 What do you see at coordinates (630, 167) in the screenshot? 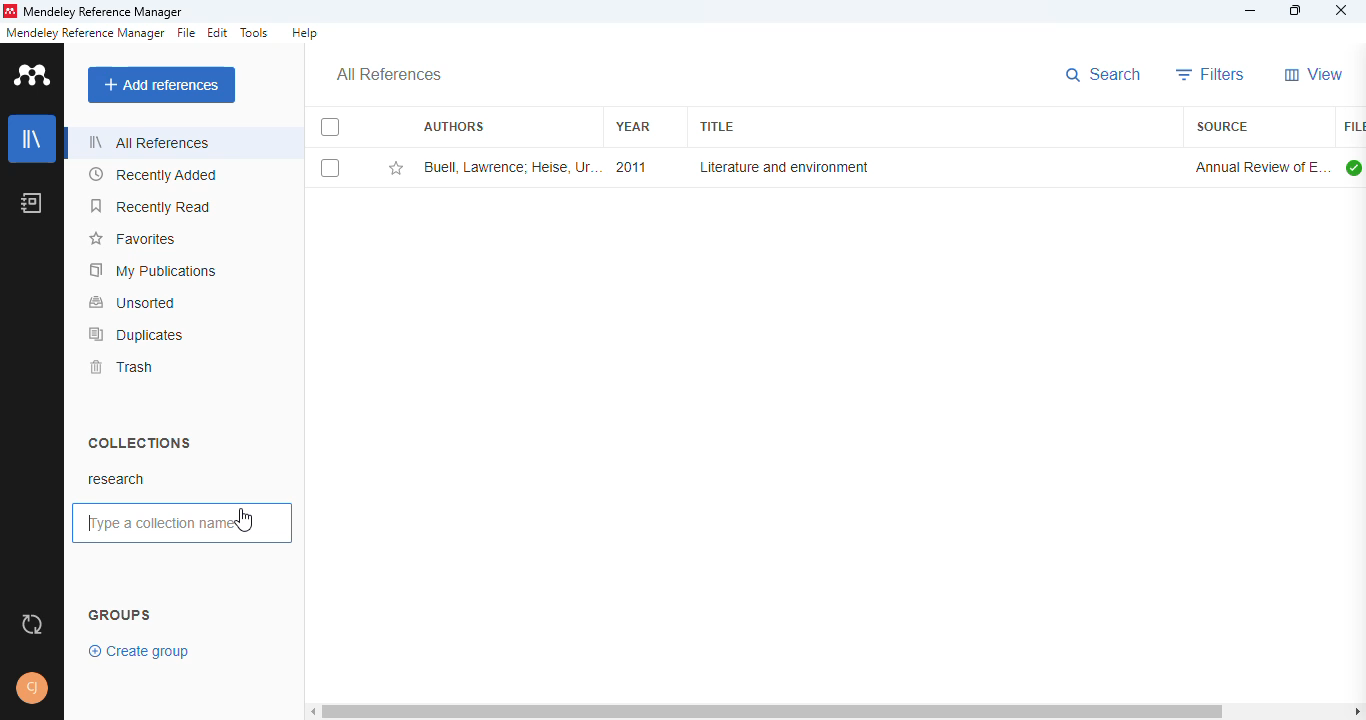
I see `2011` at bounding box center [630, 167].